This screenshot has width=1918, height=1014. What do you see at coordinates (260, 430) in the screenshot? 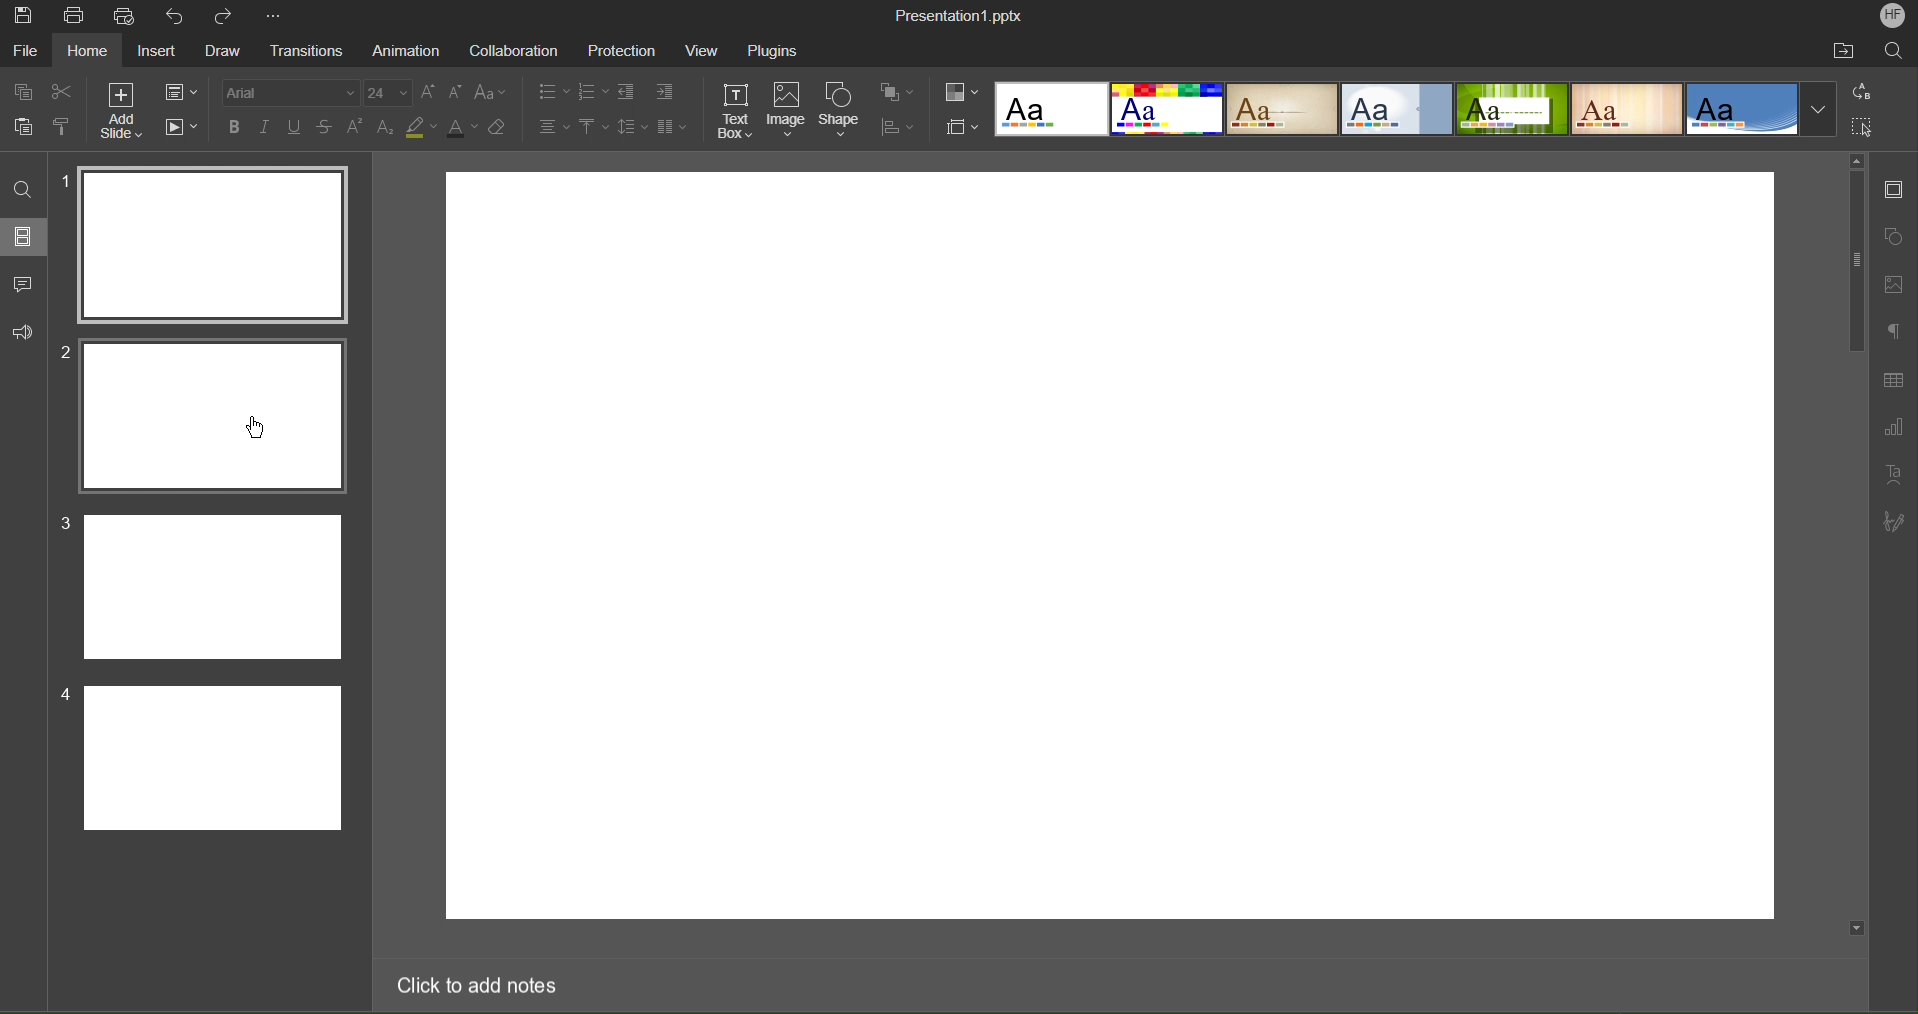
I see `Cursor` at bounding box center [260, 430].